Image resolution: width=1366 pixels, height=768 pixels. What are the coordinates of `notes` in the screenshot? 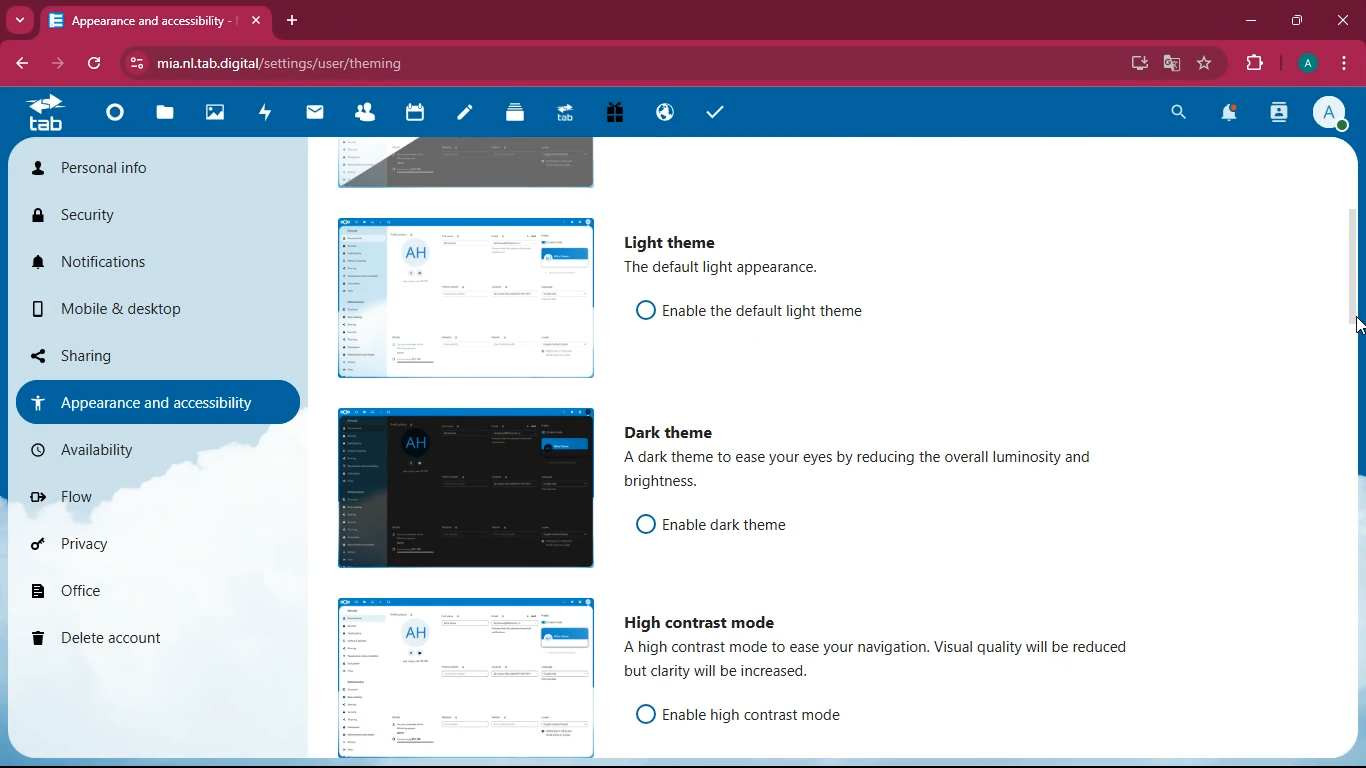 It's located at (461, 115).